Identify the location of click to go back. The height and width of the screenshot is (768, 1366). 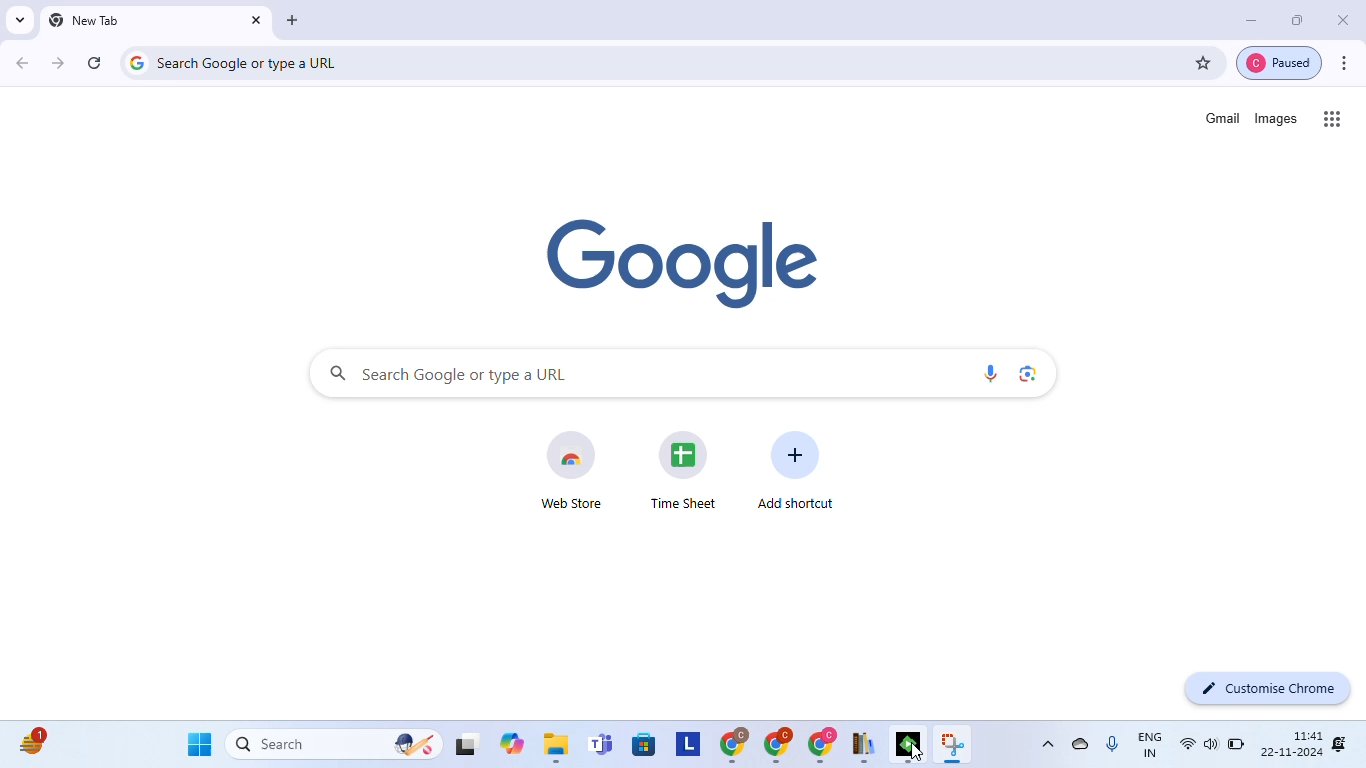
(21, 63).